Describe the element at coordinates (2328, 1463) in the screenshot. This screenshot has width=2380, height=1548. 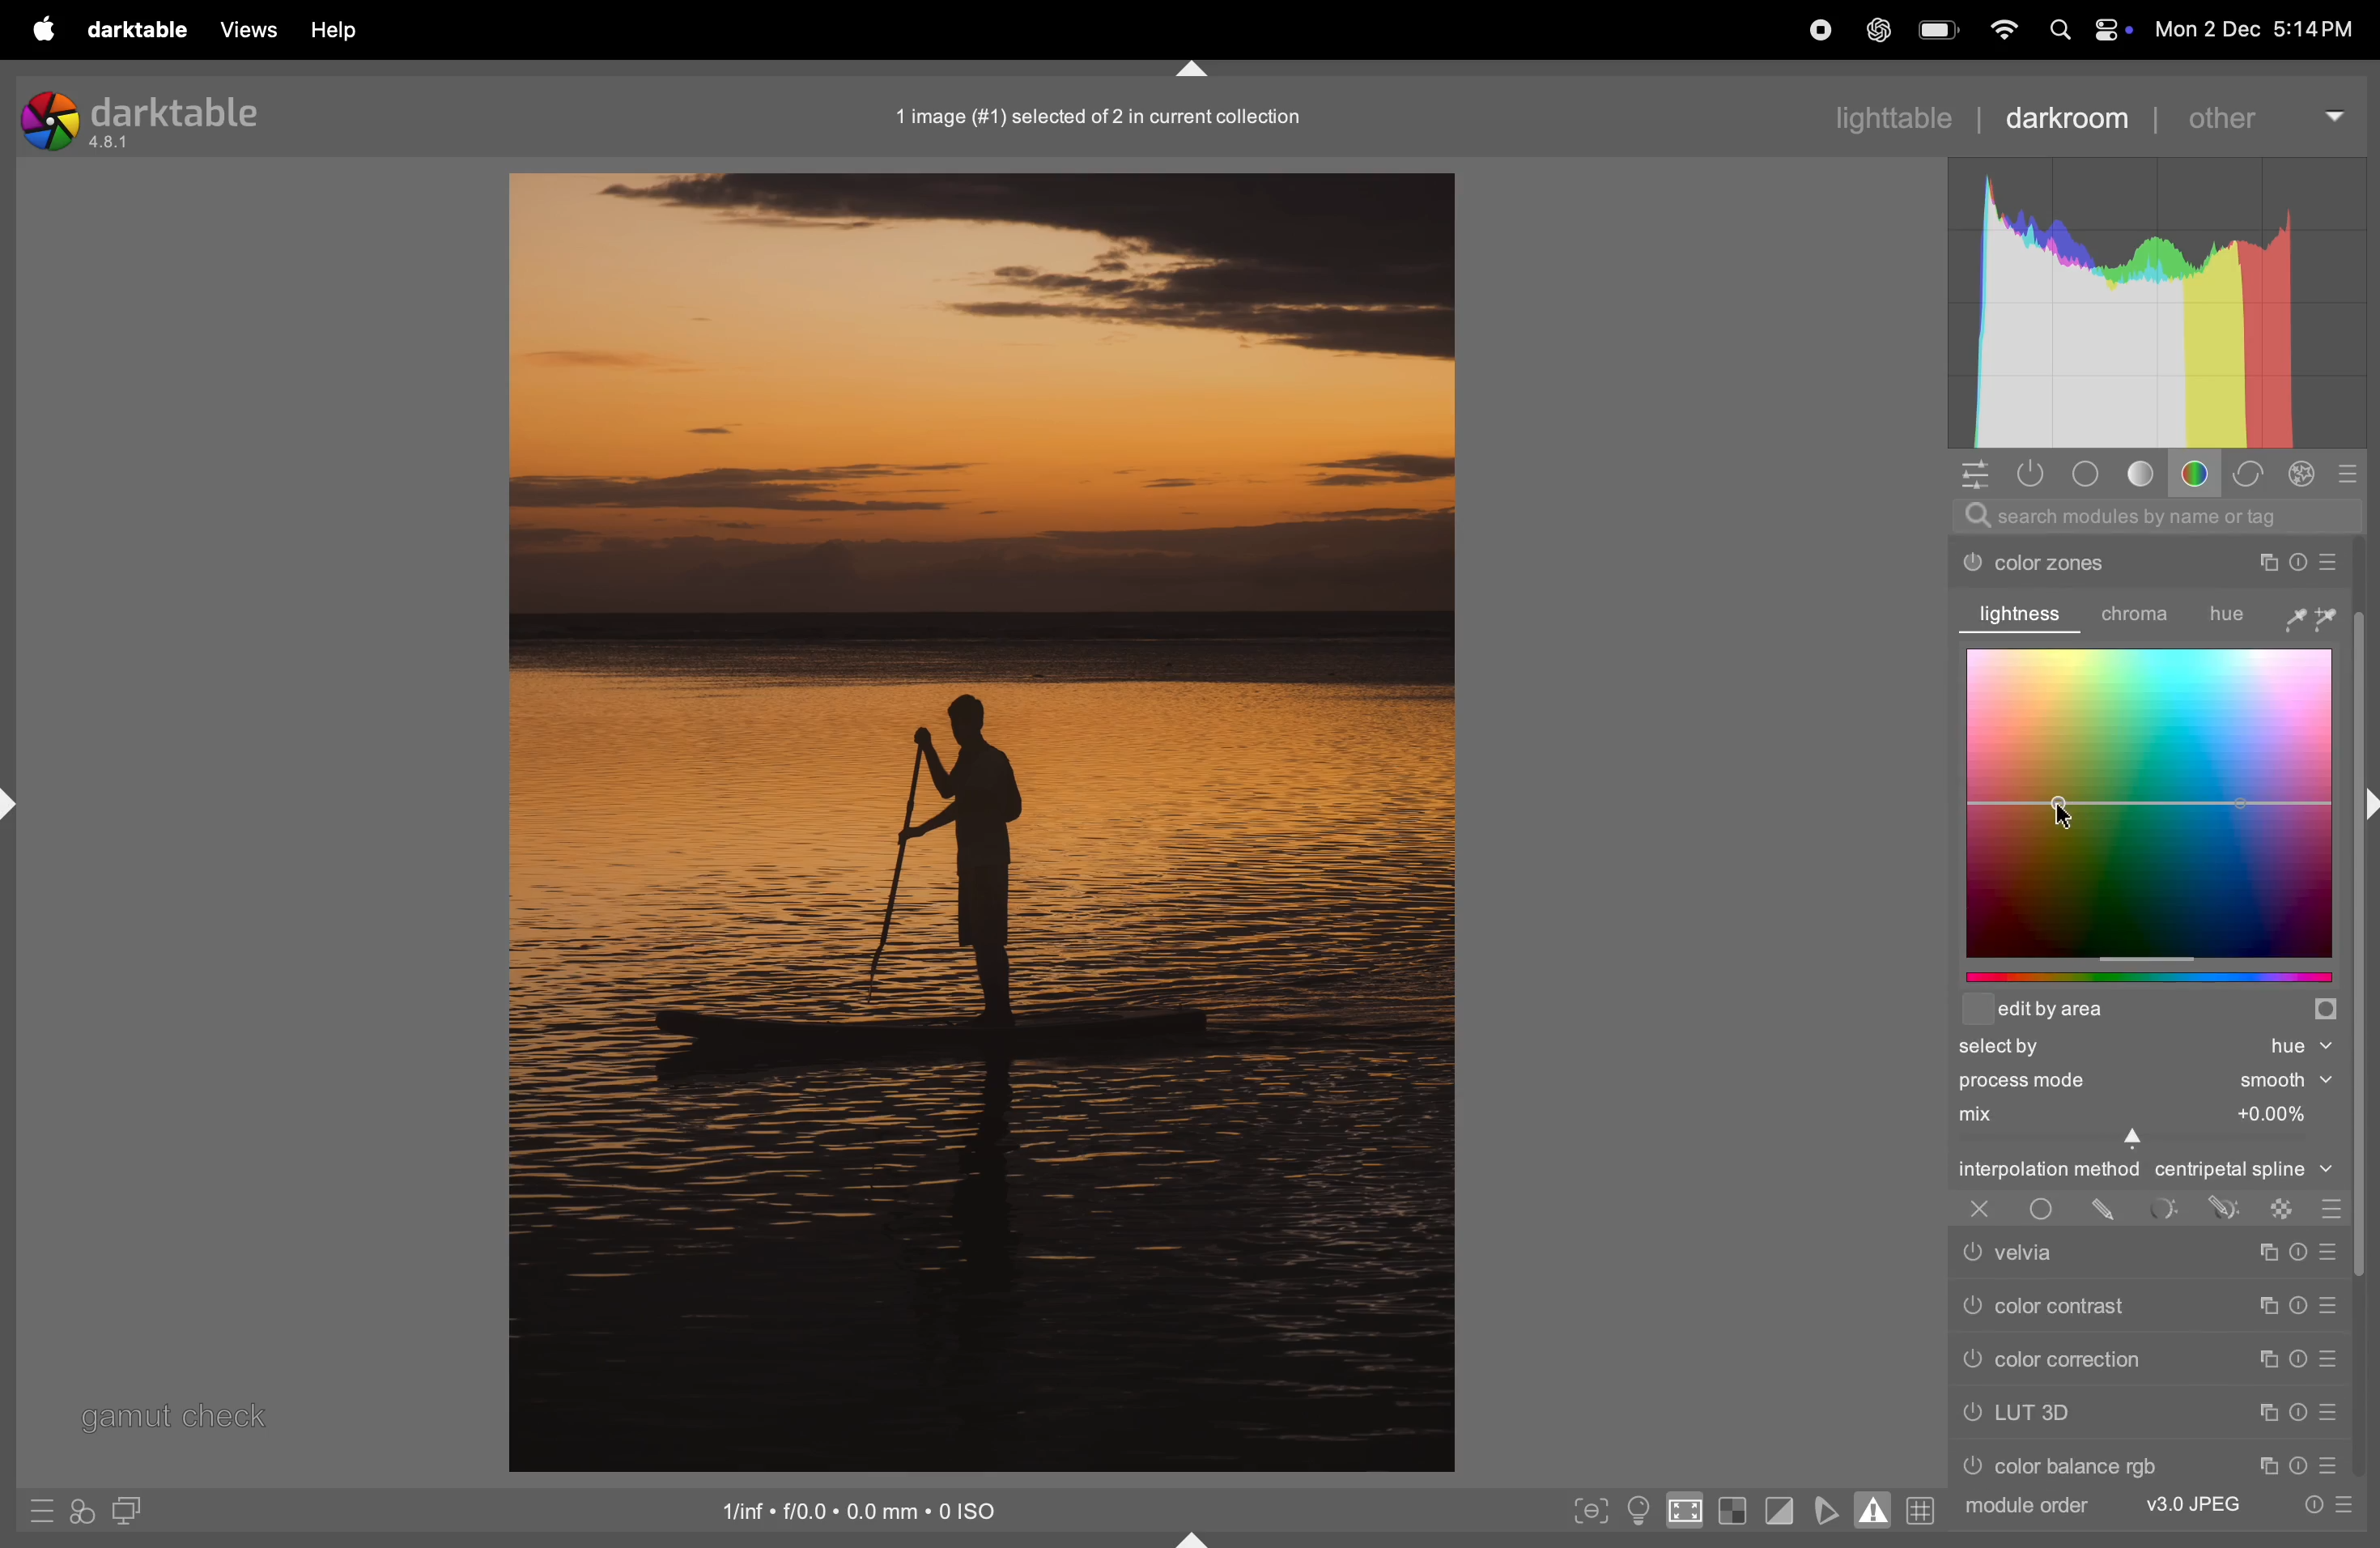
I see `preset` at that location.